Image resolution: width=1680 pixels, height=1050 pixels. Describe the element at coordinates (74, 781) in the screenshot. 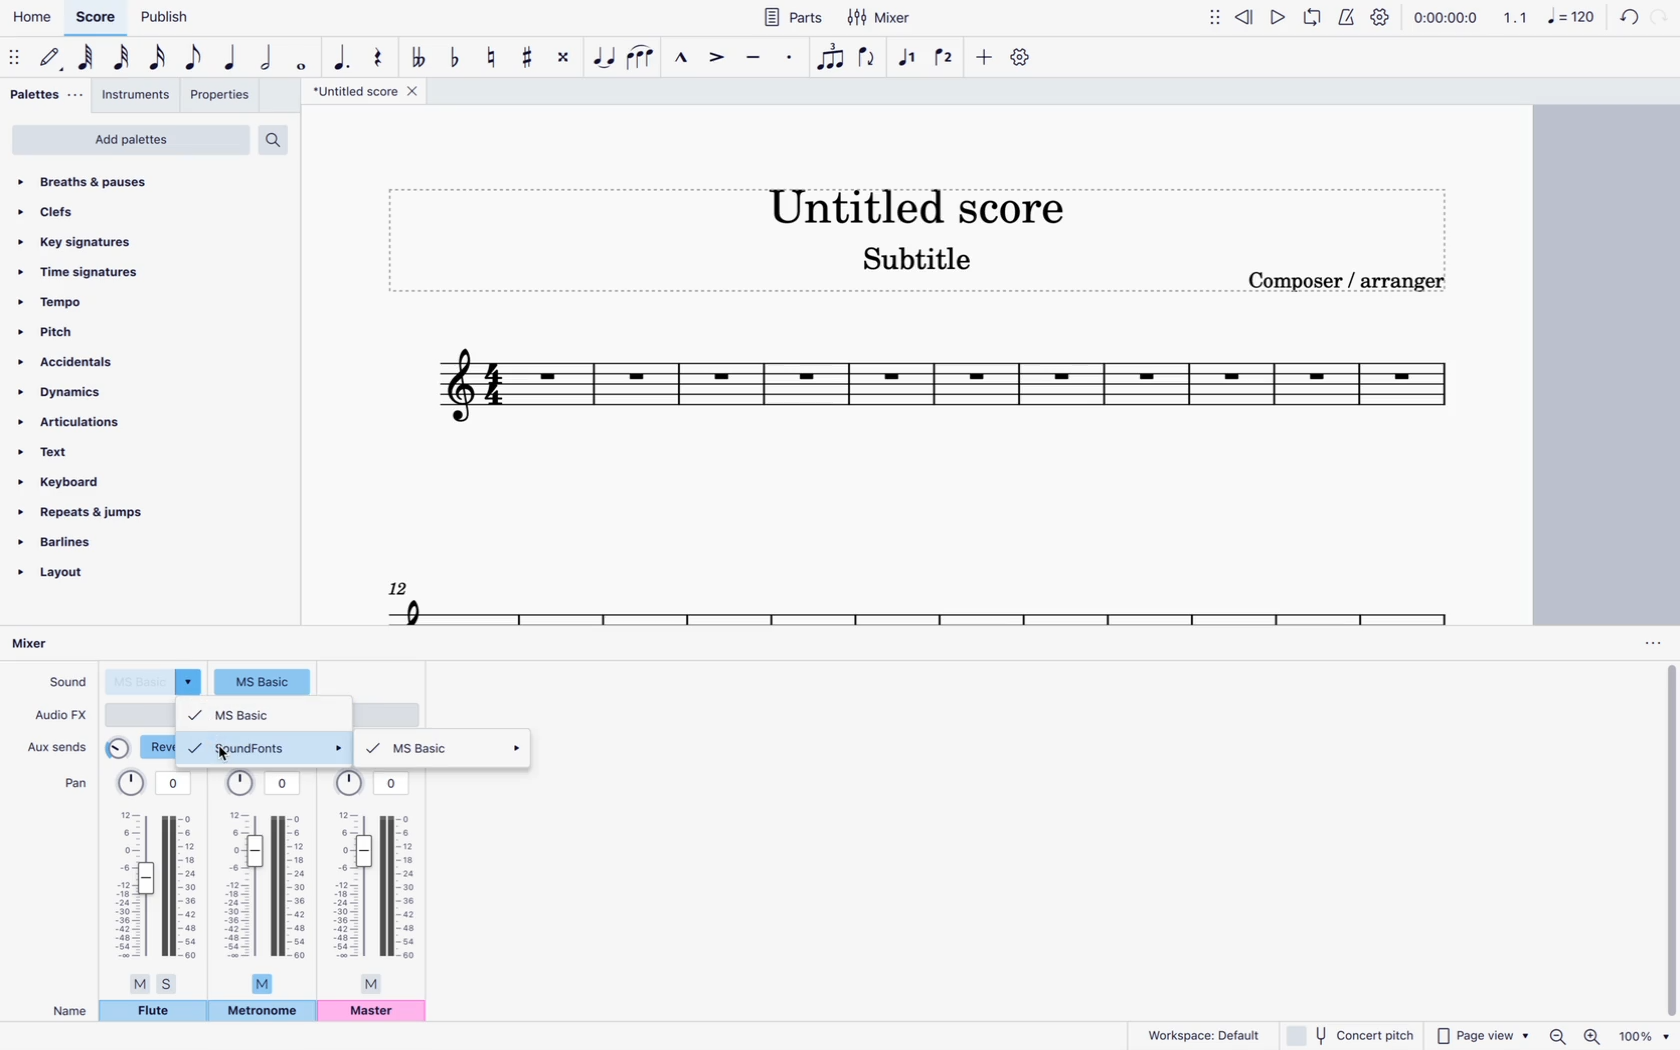

I see `pan` at that location.